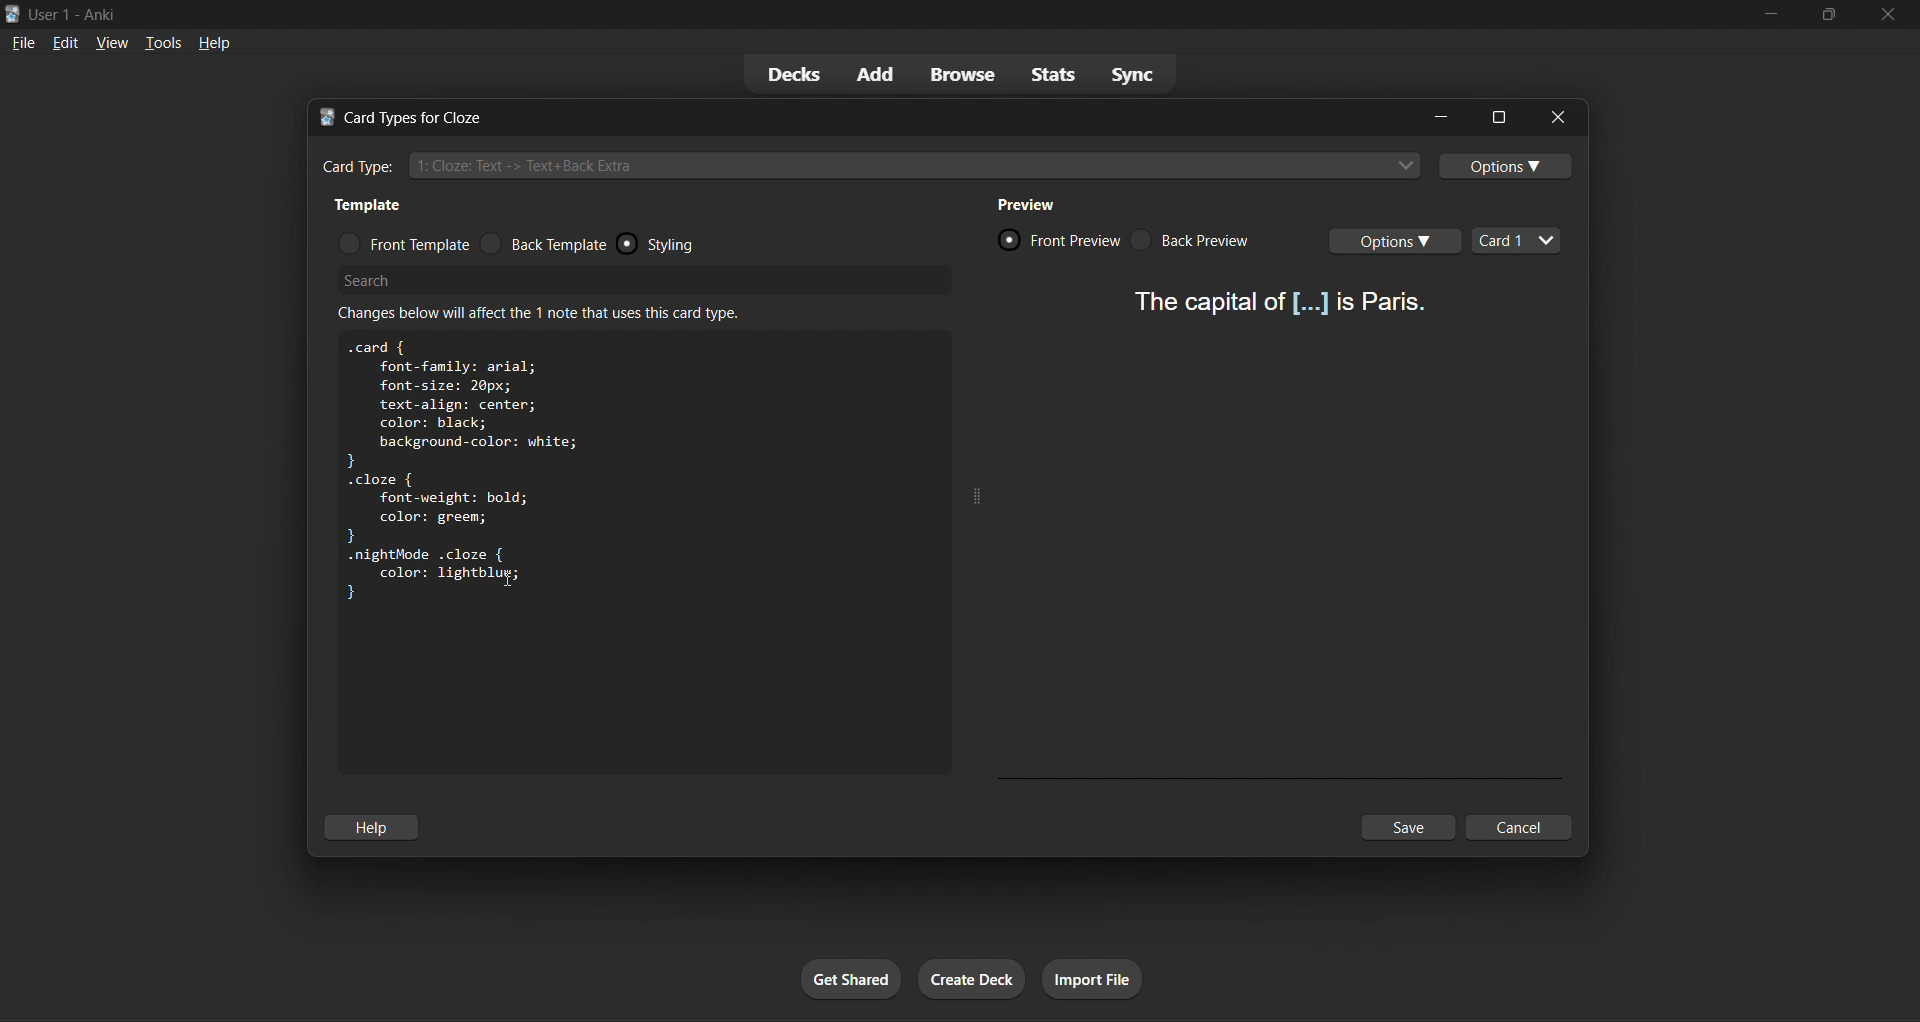 The width and height of the screenshot is (1920, 1022). What do you see at coordinates (65, 42) in the screenshot?
I see `edit` at bounding box center [65, 42].